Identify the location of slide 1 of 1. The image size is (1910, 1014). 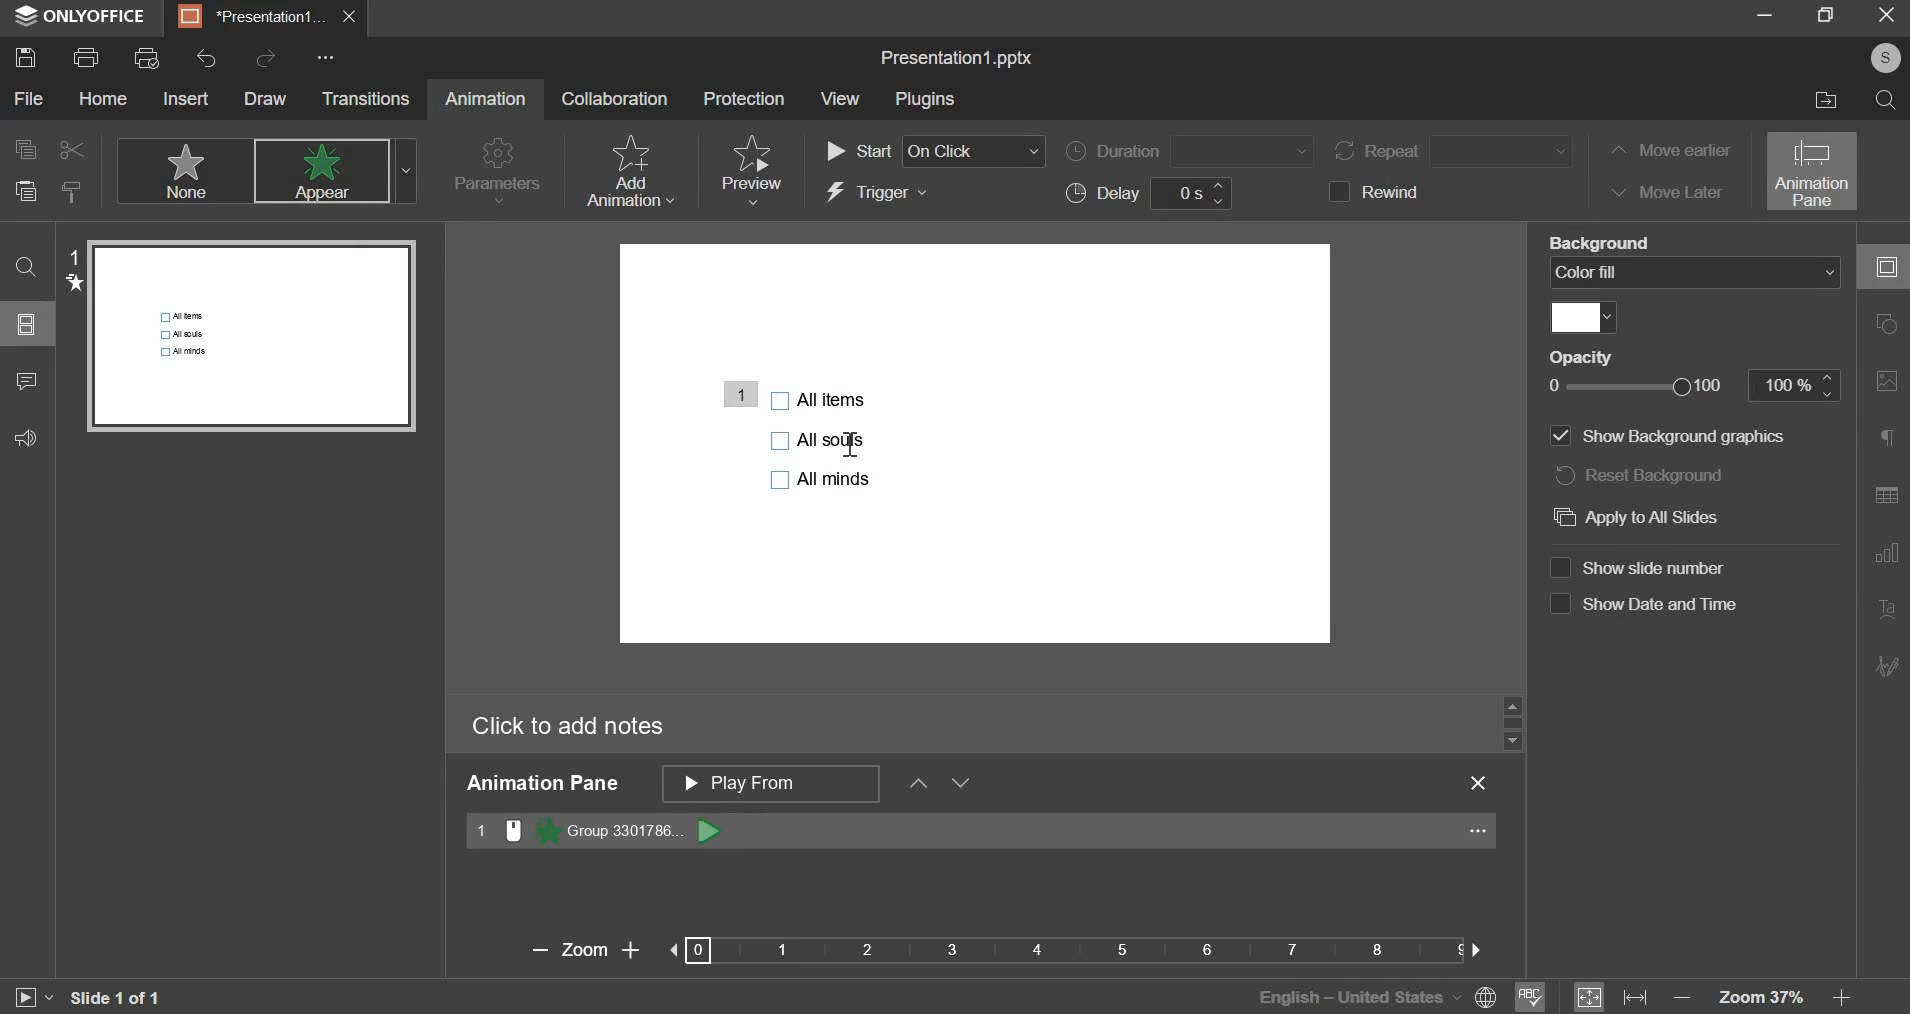
(114, 998).